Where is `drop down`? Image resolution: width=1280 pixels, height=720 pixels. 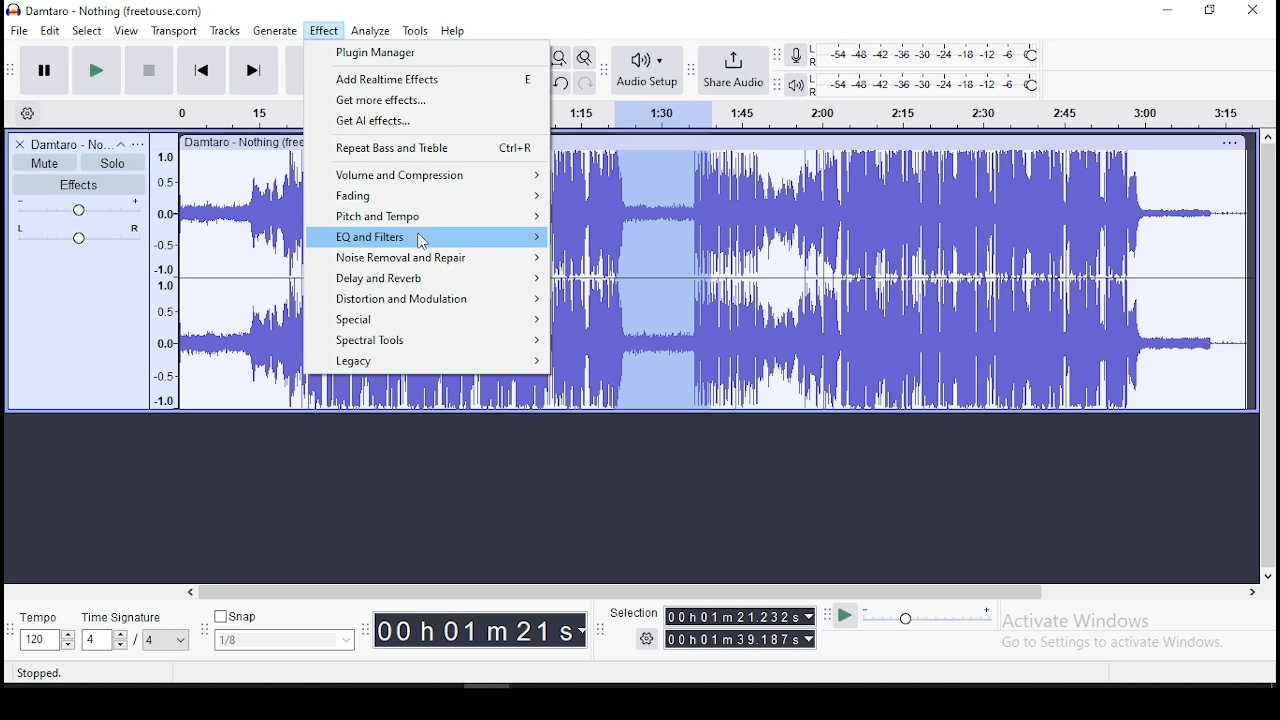
drop down is located at coordinates (583, 631).